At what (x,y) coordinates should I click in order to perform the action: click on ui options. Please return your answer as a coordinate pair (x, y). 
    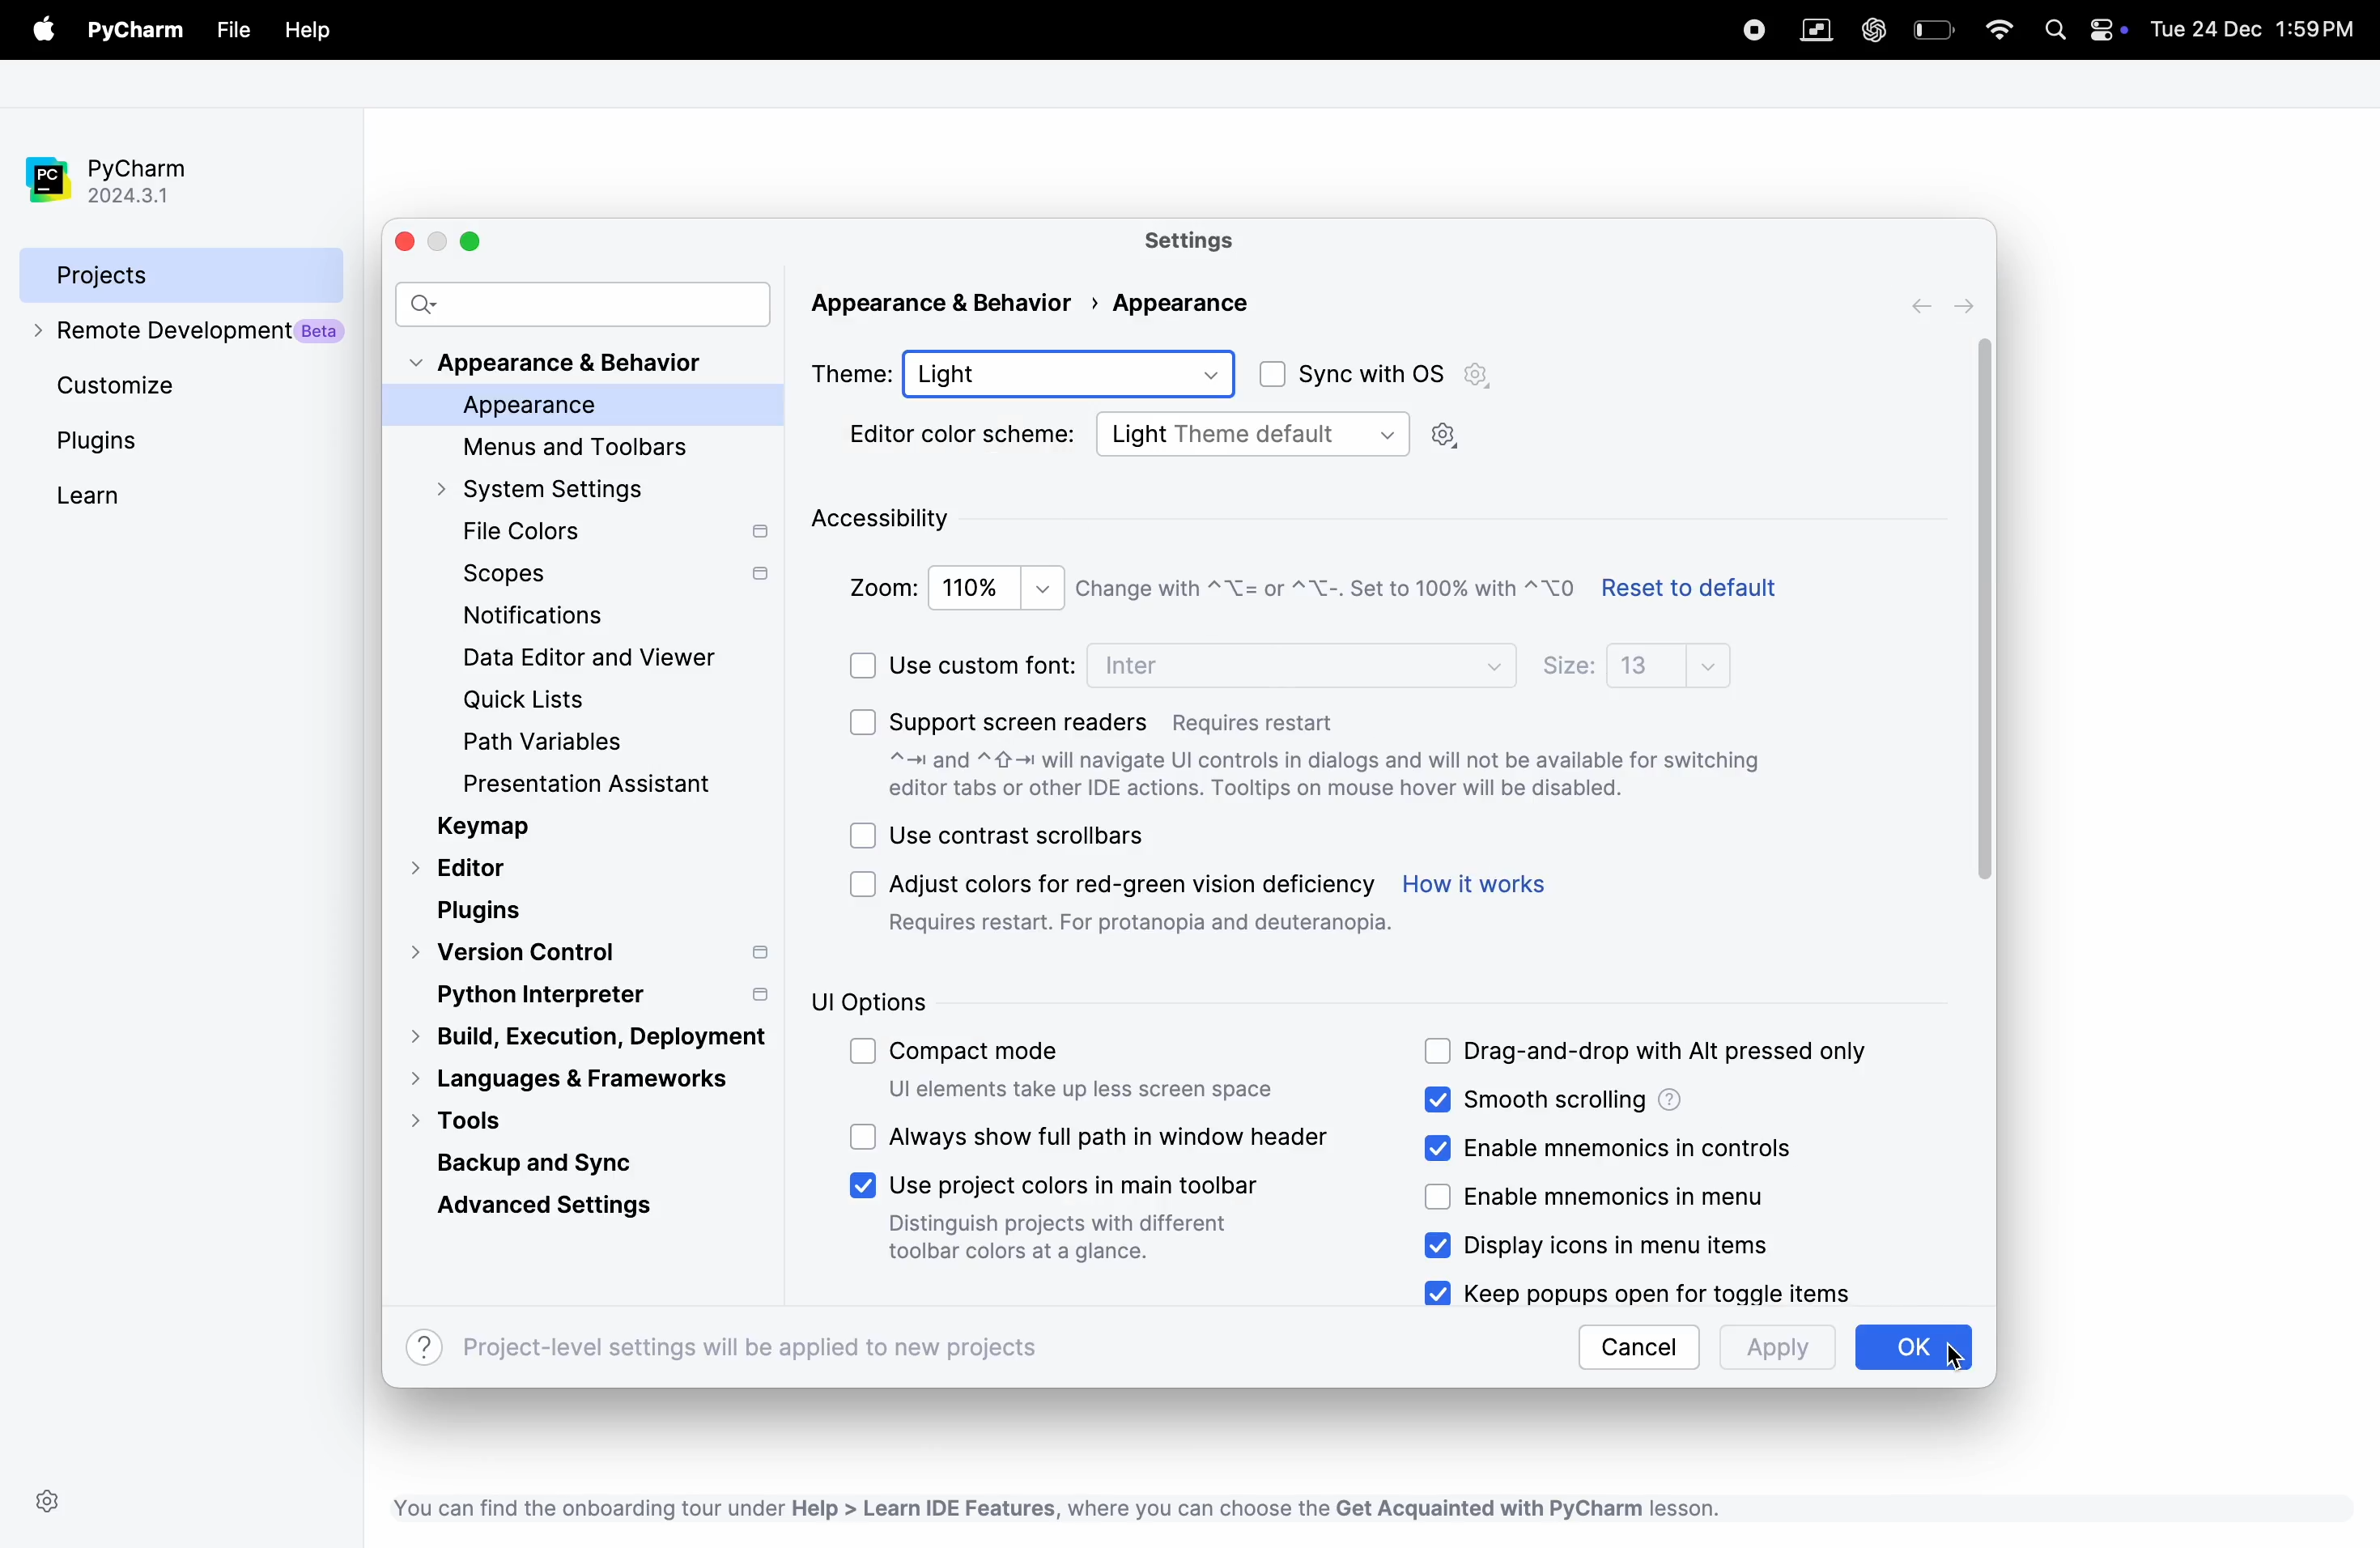
    Looking at the image, I should click on (874, 998).